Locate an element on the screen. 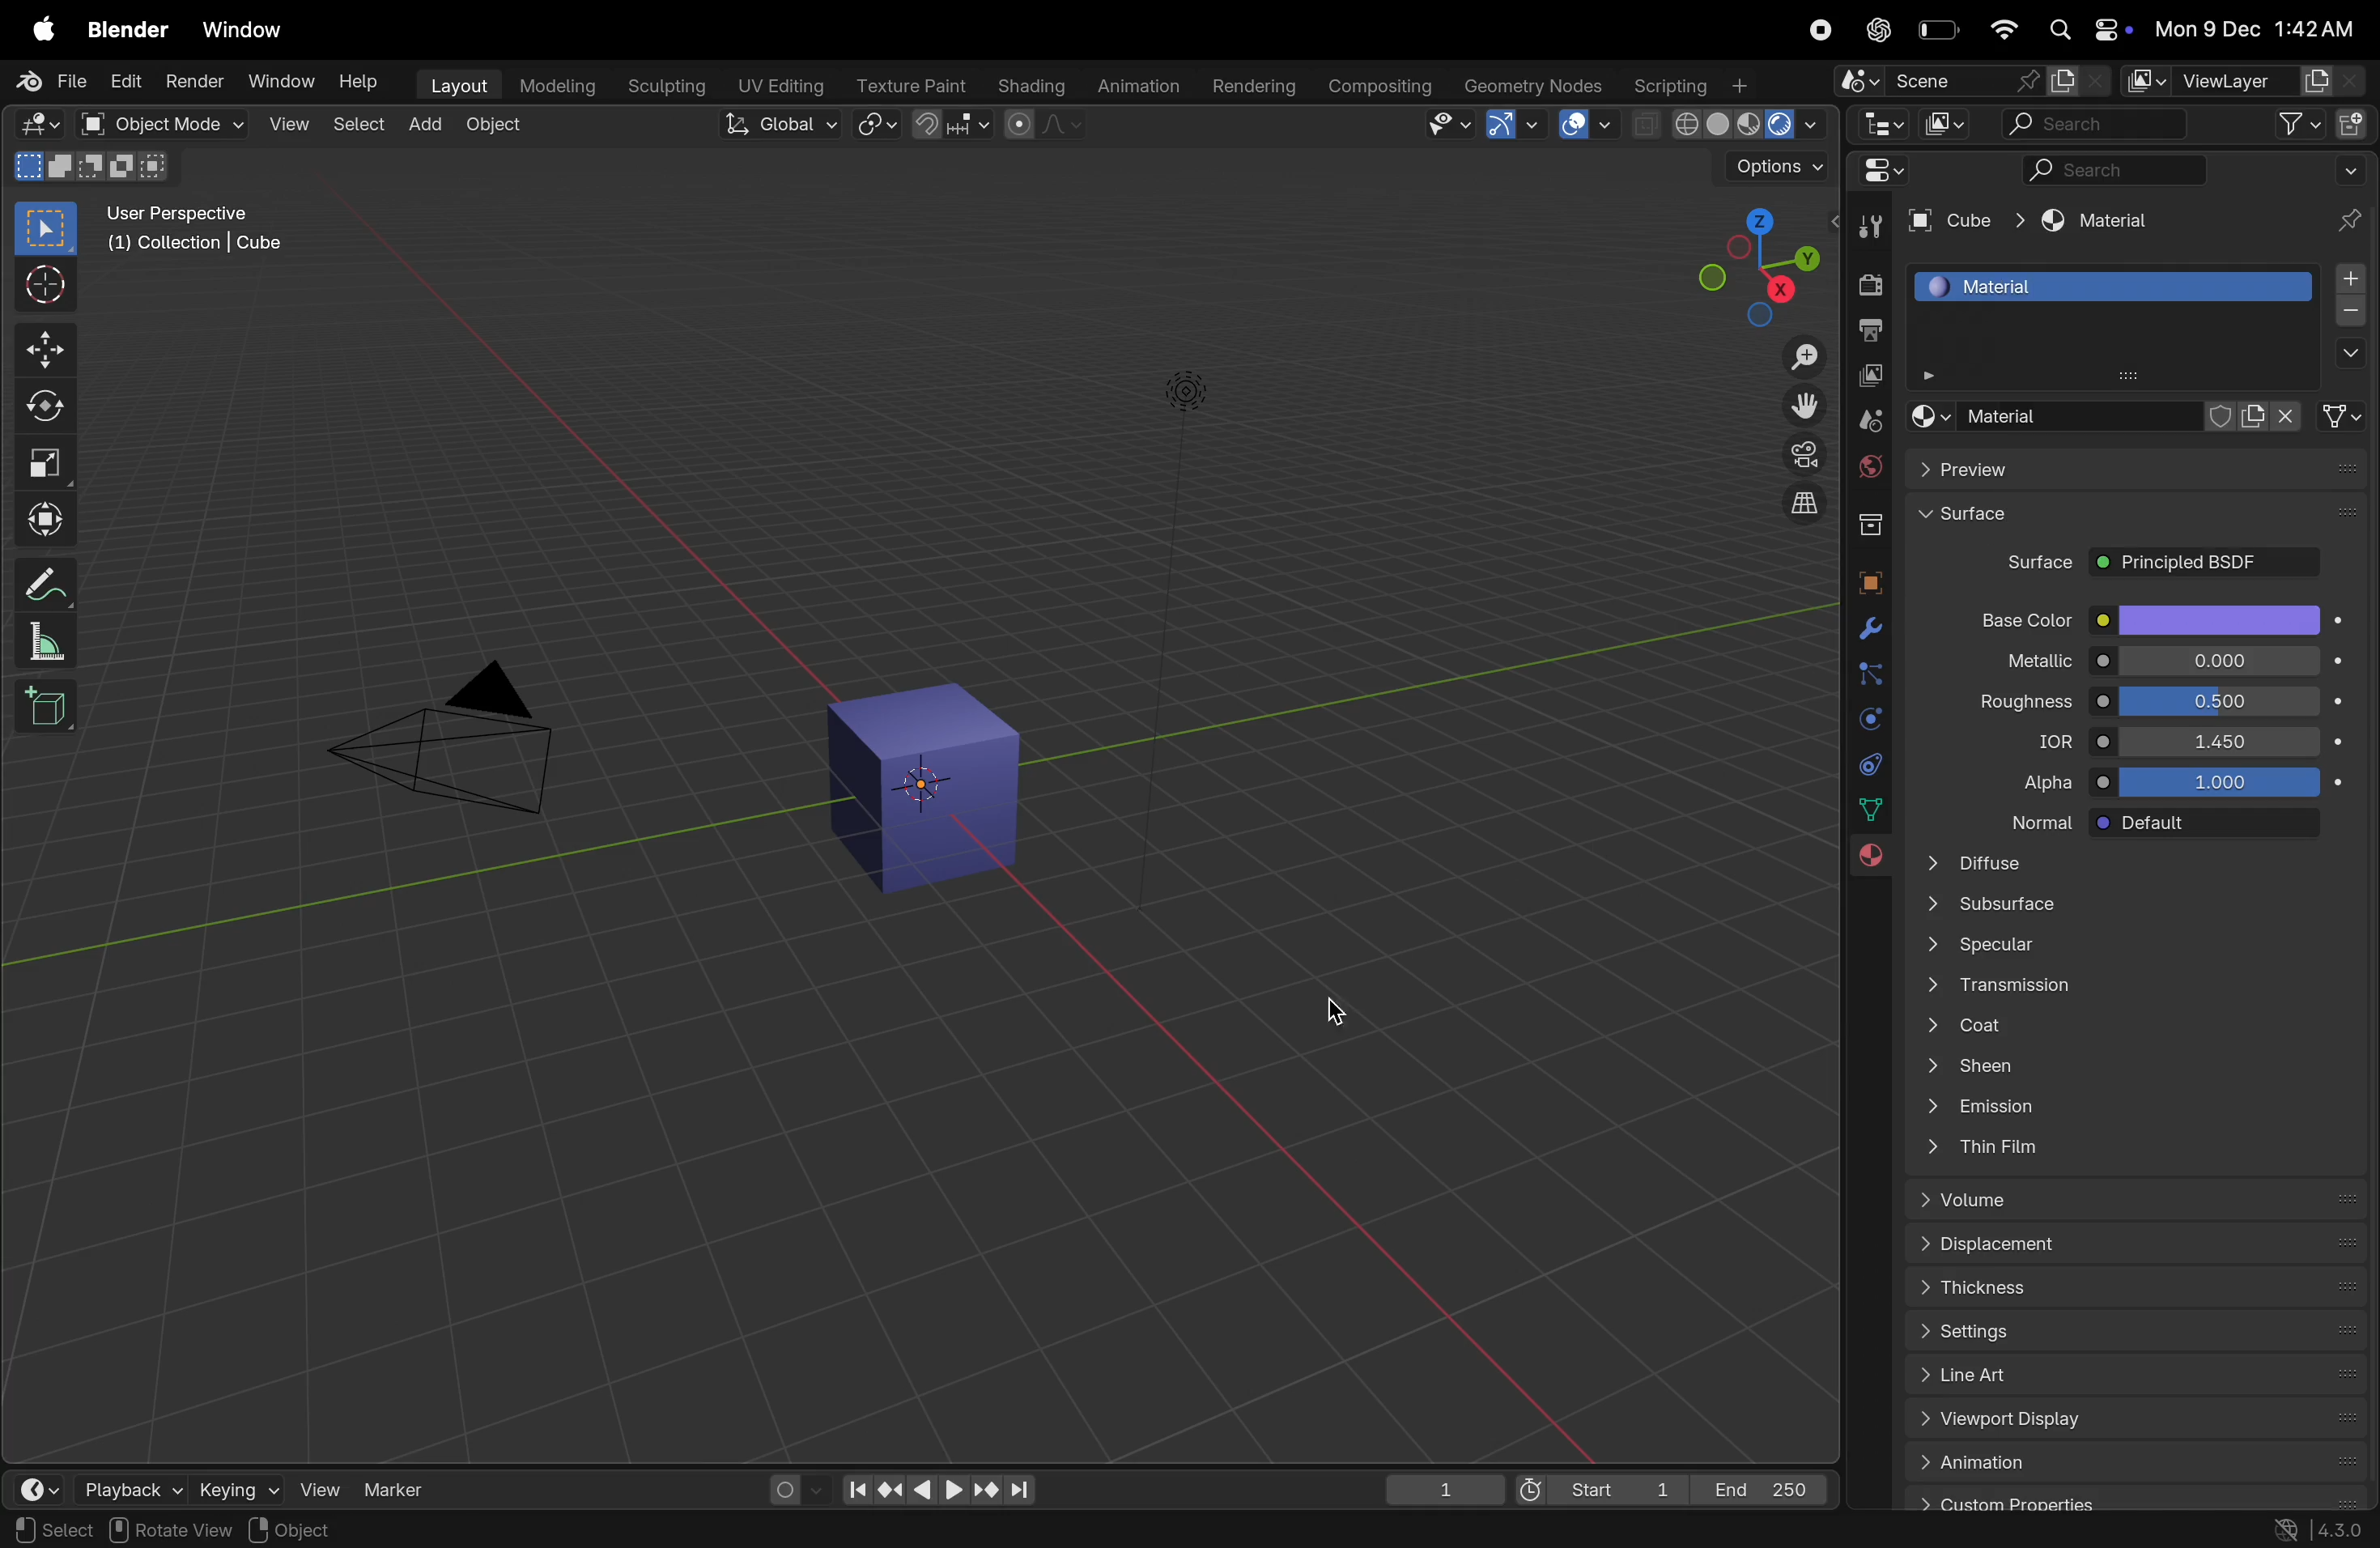 The height and width of the screenshot is (1548, 2380). Surface is located at coordinates (2134, 521).